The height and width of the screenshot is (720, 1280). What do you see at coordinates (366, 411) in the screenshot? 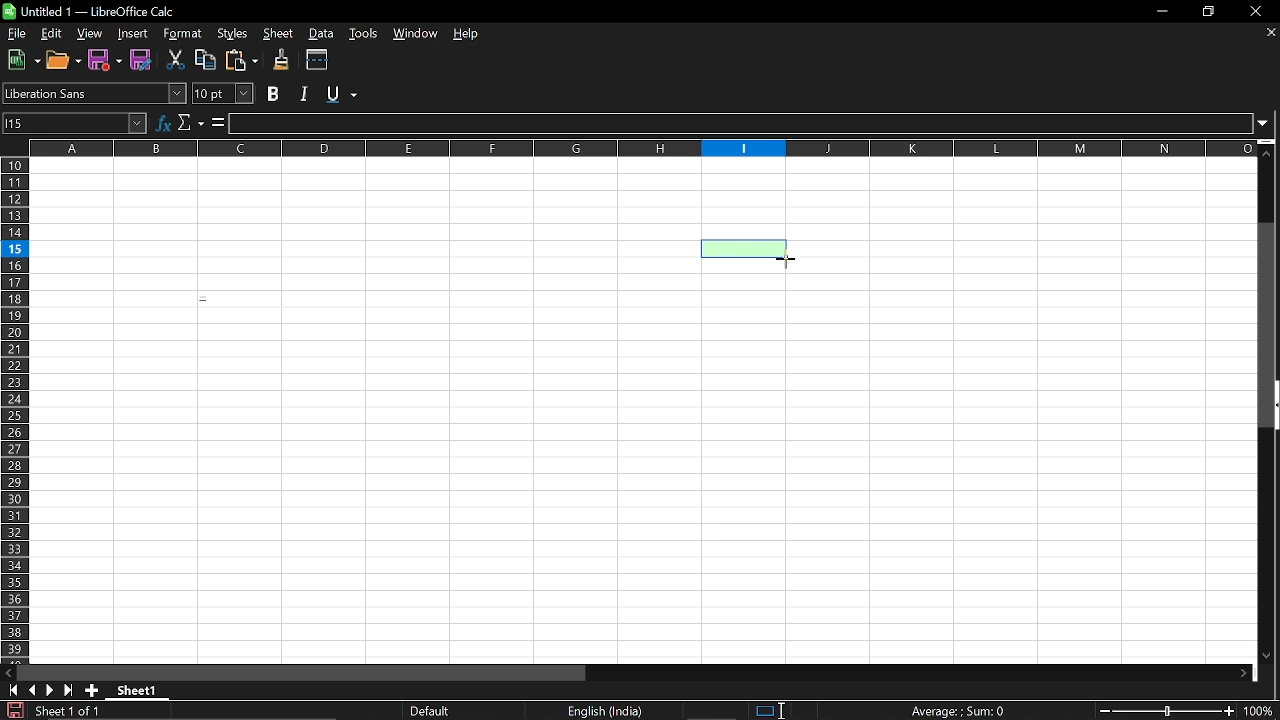
I see `Fillable cells` at bounding box center [366, 411].